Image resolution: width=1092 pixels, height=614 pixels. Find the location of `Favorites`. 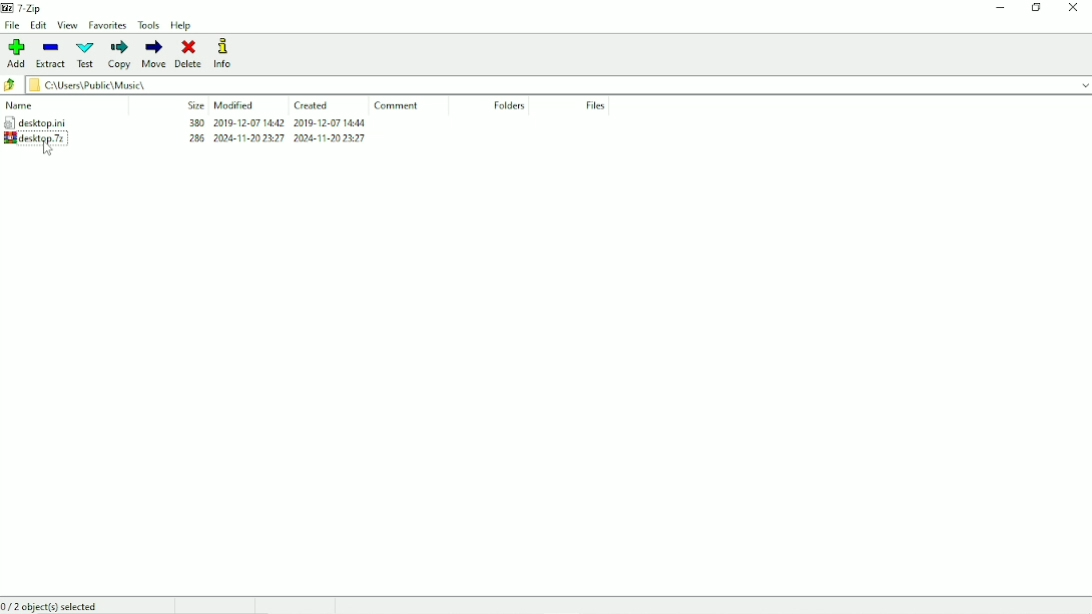

Favorites is located at coordinates (109, 26).